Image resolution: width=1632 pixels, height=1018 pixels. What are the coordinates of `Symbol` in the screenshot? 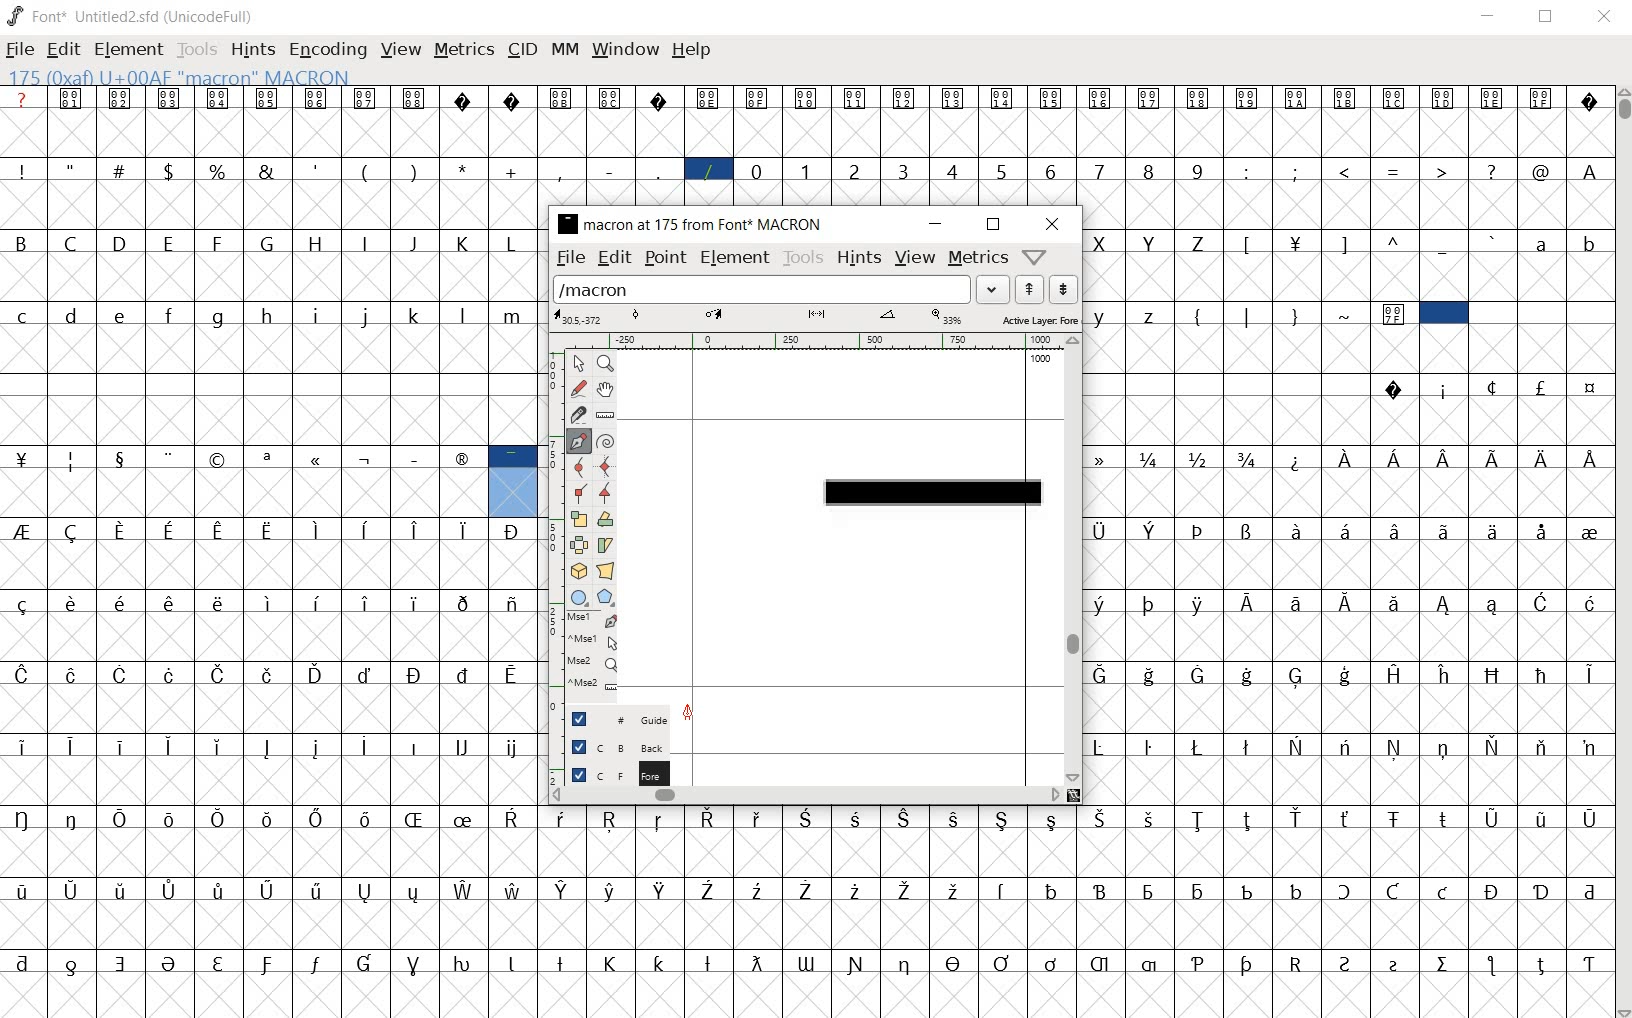 It's located at (1397, 391).